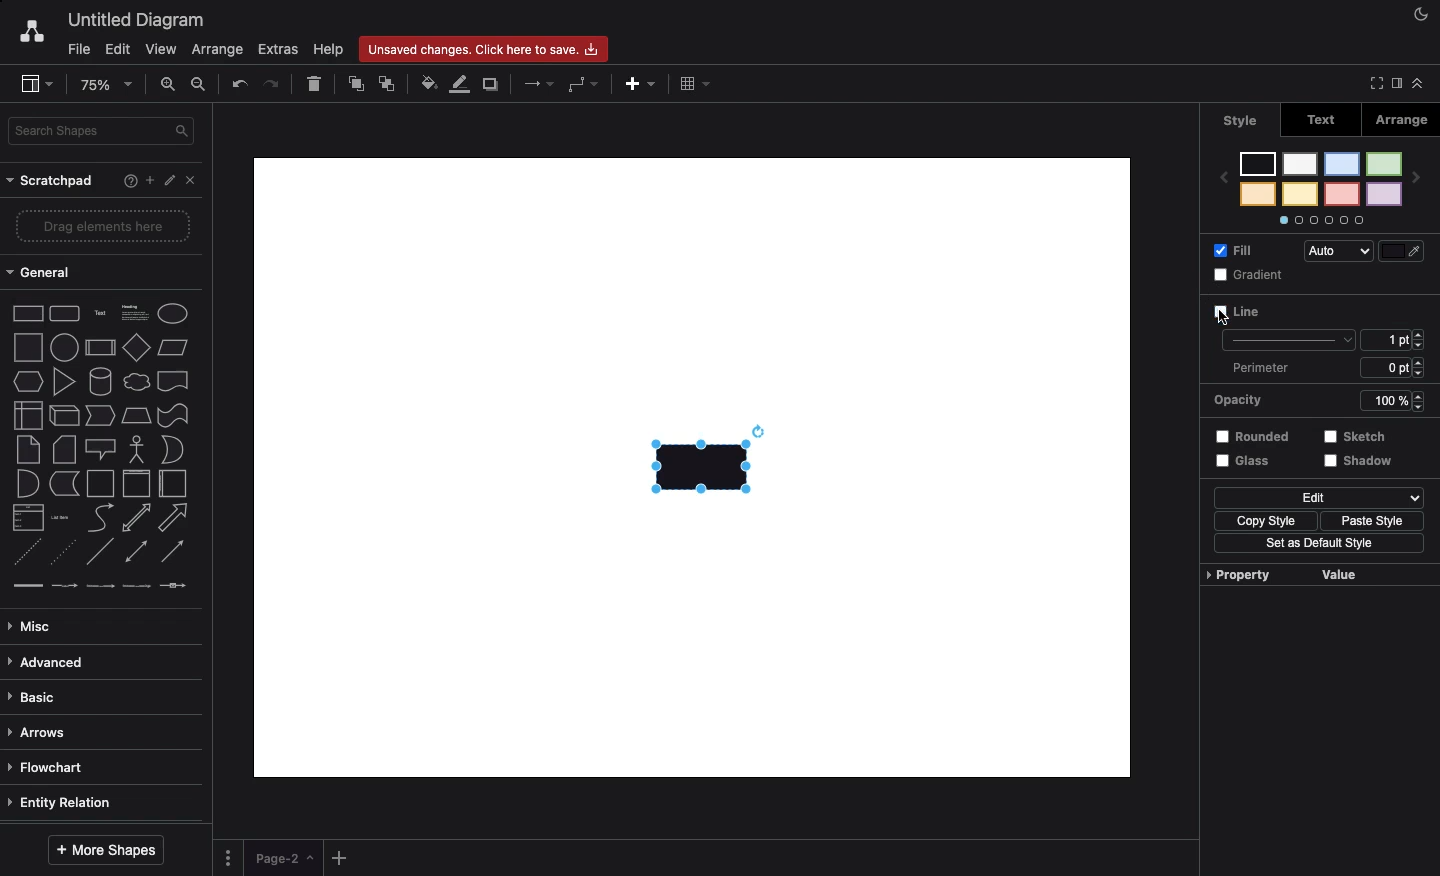 The width and height of the screenshot is (1440, 876). Describe the element at coordinates (100, 587) in the screenshot. I see `connector with 2 labels` at that location.